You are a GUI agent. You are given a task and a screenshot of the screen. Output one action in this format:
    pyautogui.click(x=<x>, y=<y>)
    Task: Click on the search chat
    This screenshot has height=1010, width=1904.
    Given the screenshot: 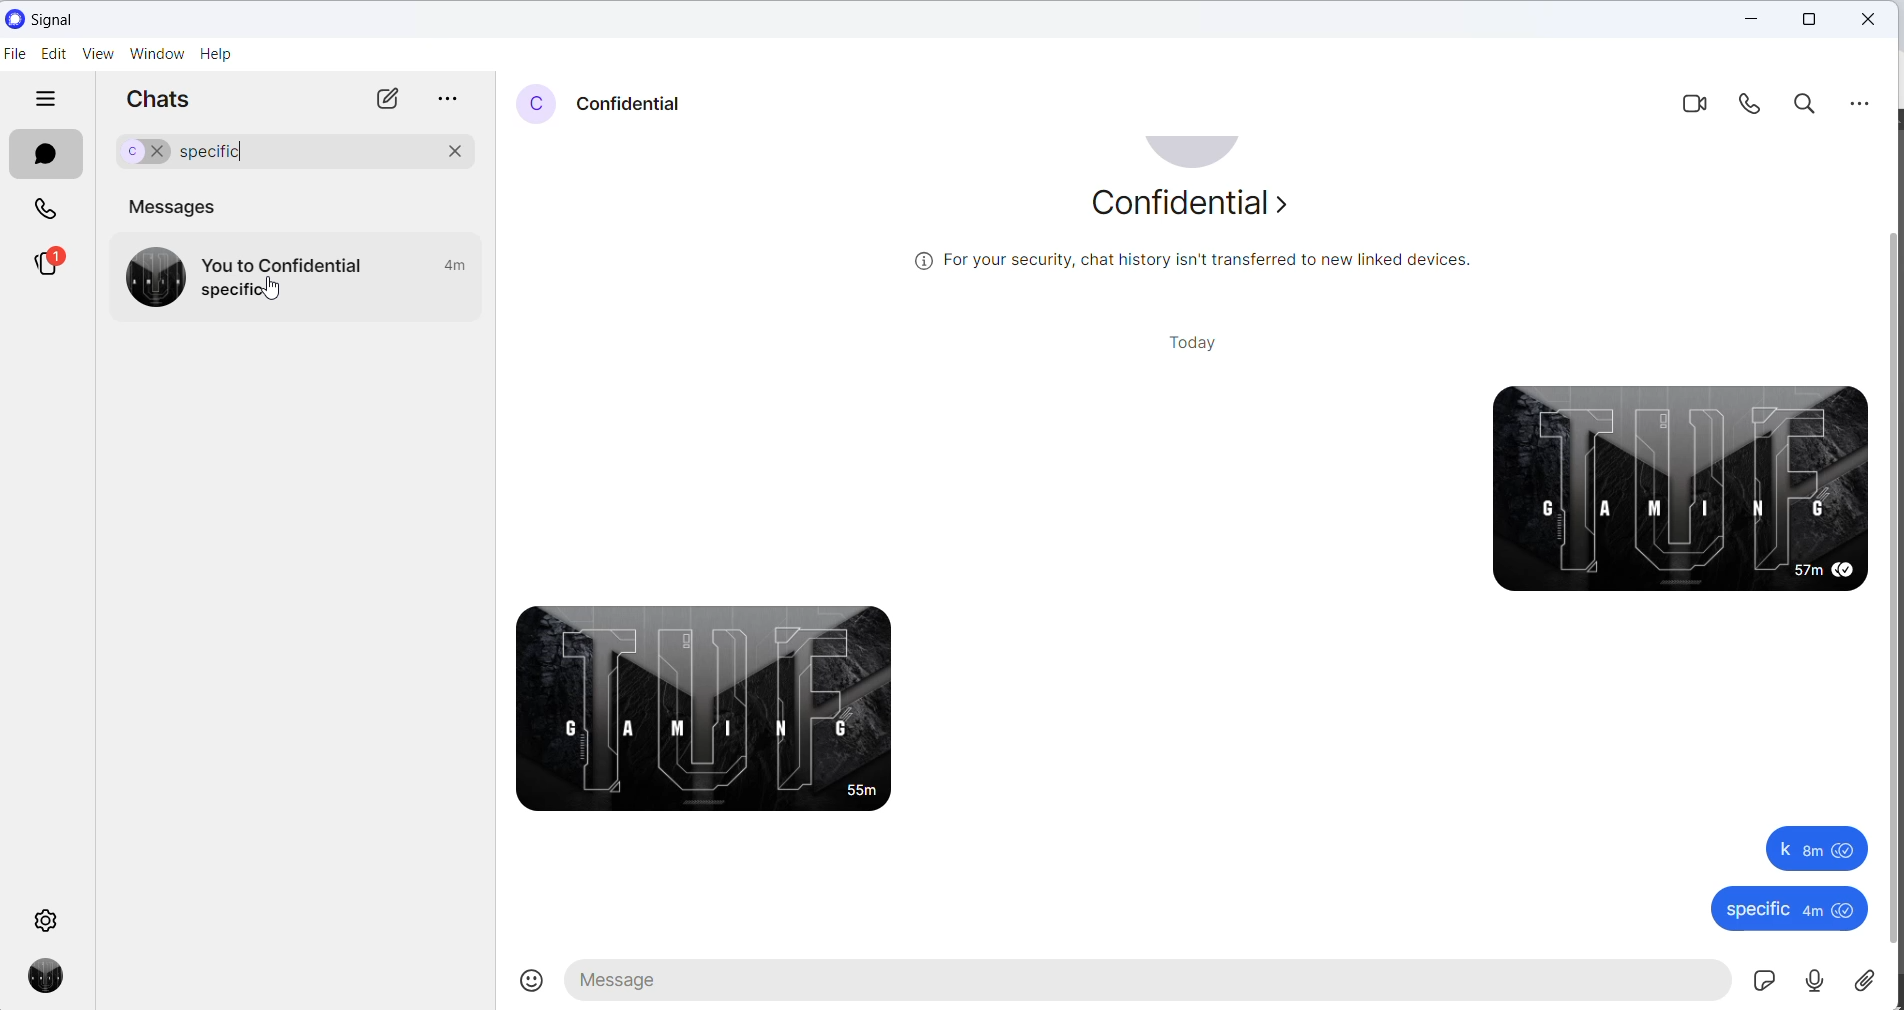 What is the action you would take?
    pyautogui.click(x=378, y=154)
    